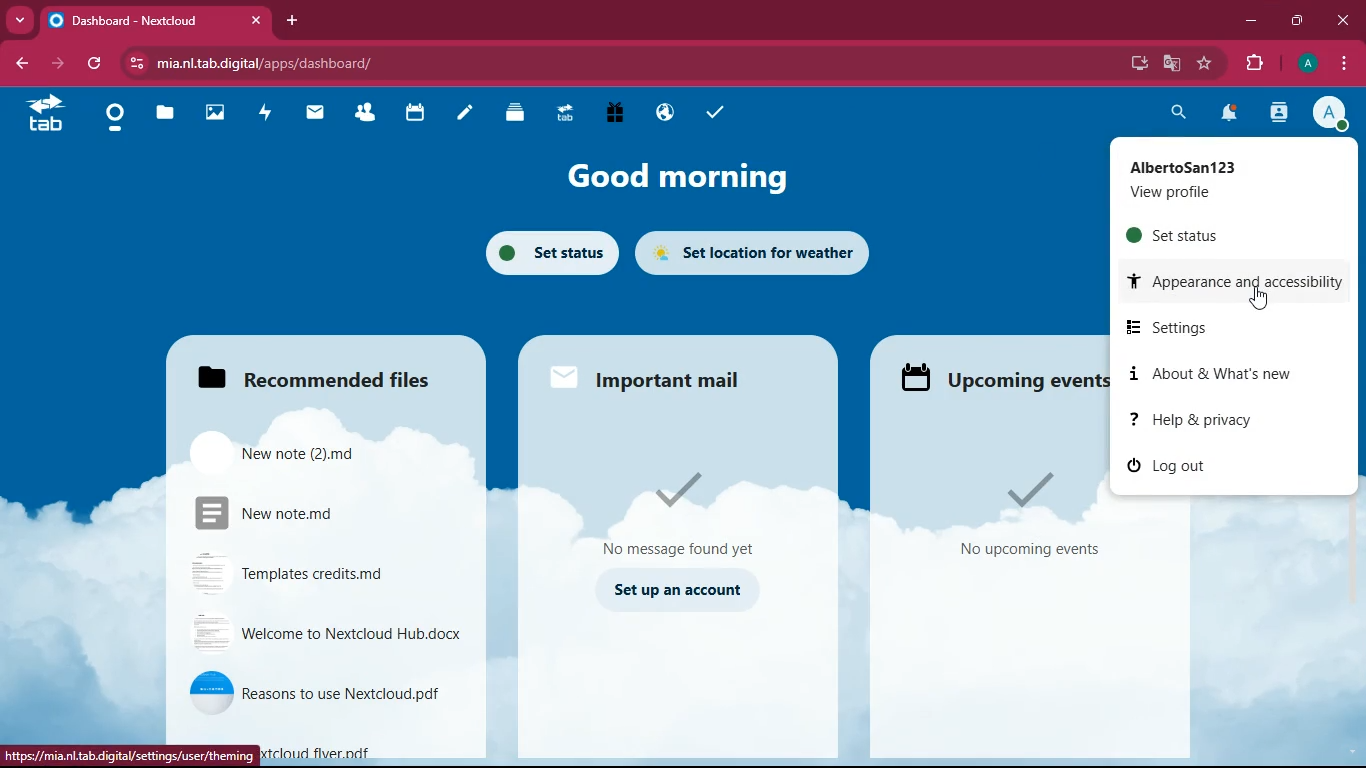  I want to click on about, so click(1245, 372).